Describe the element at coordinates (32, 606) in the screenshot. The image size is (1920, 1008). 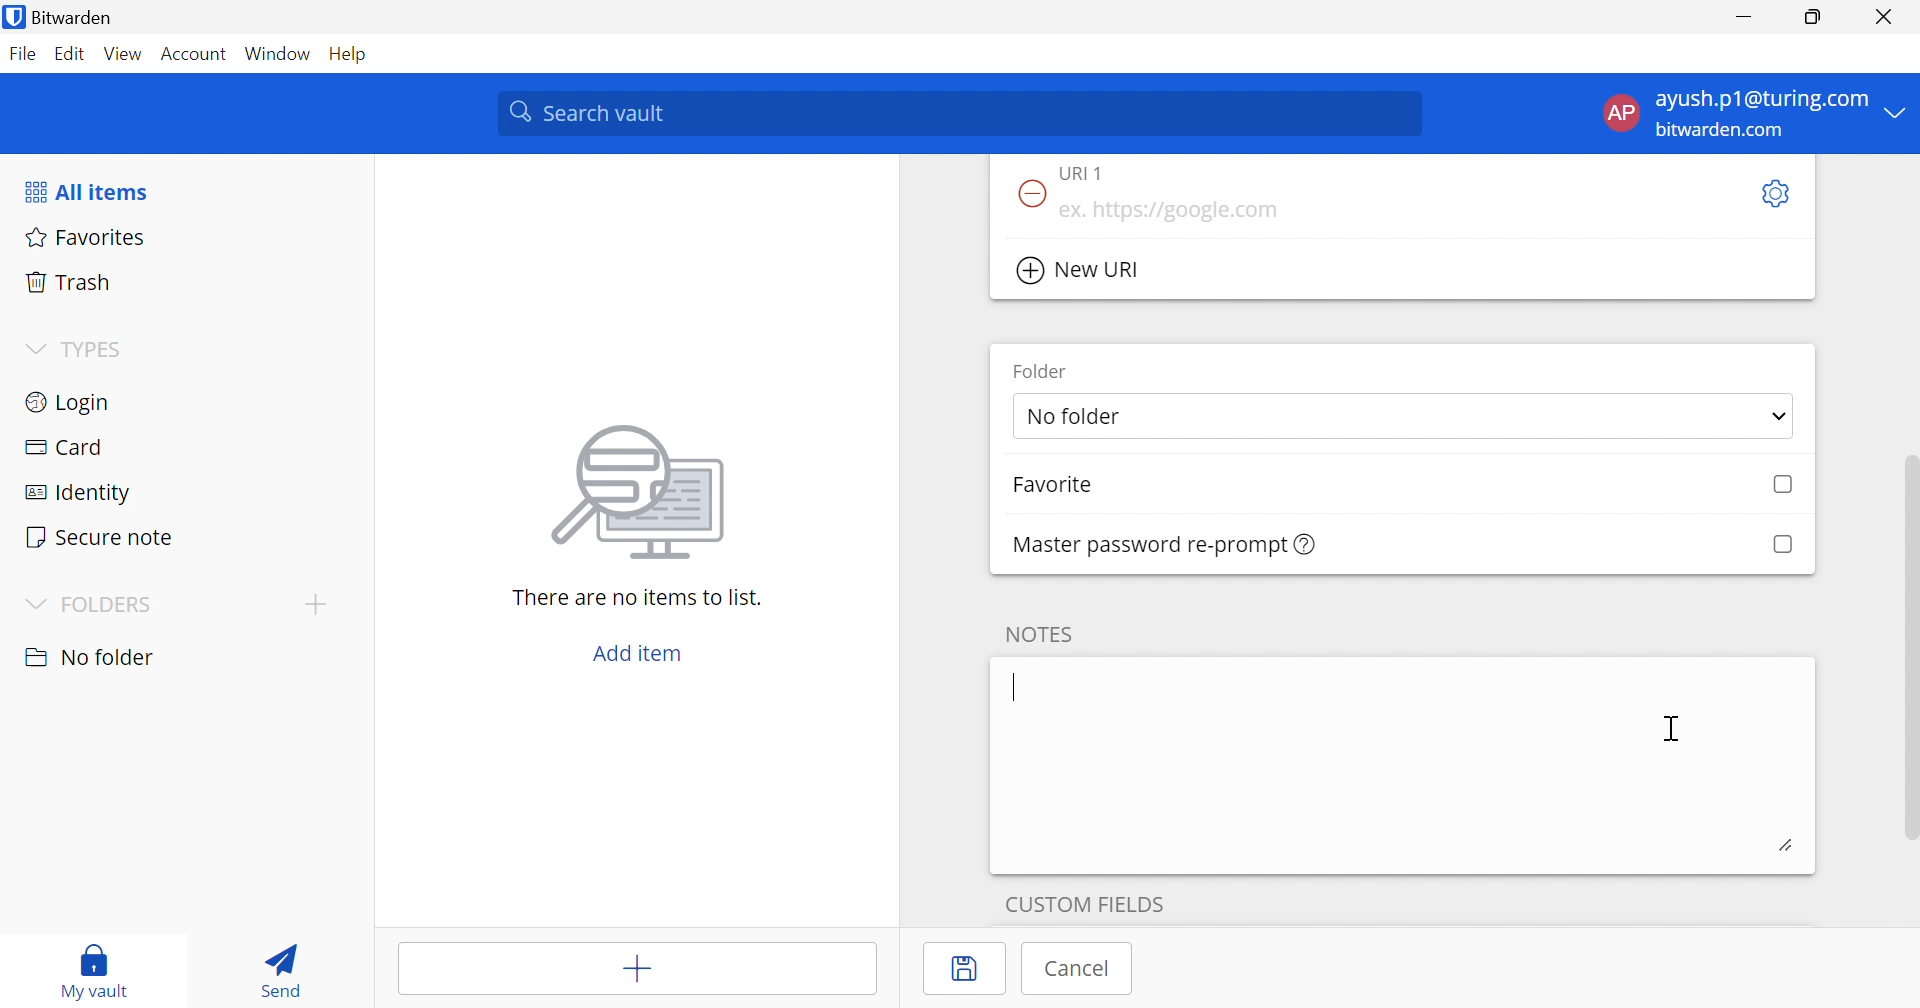
I see `Drop Down` at that location.